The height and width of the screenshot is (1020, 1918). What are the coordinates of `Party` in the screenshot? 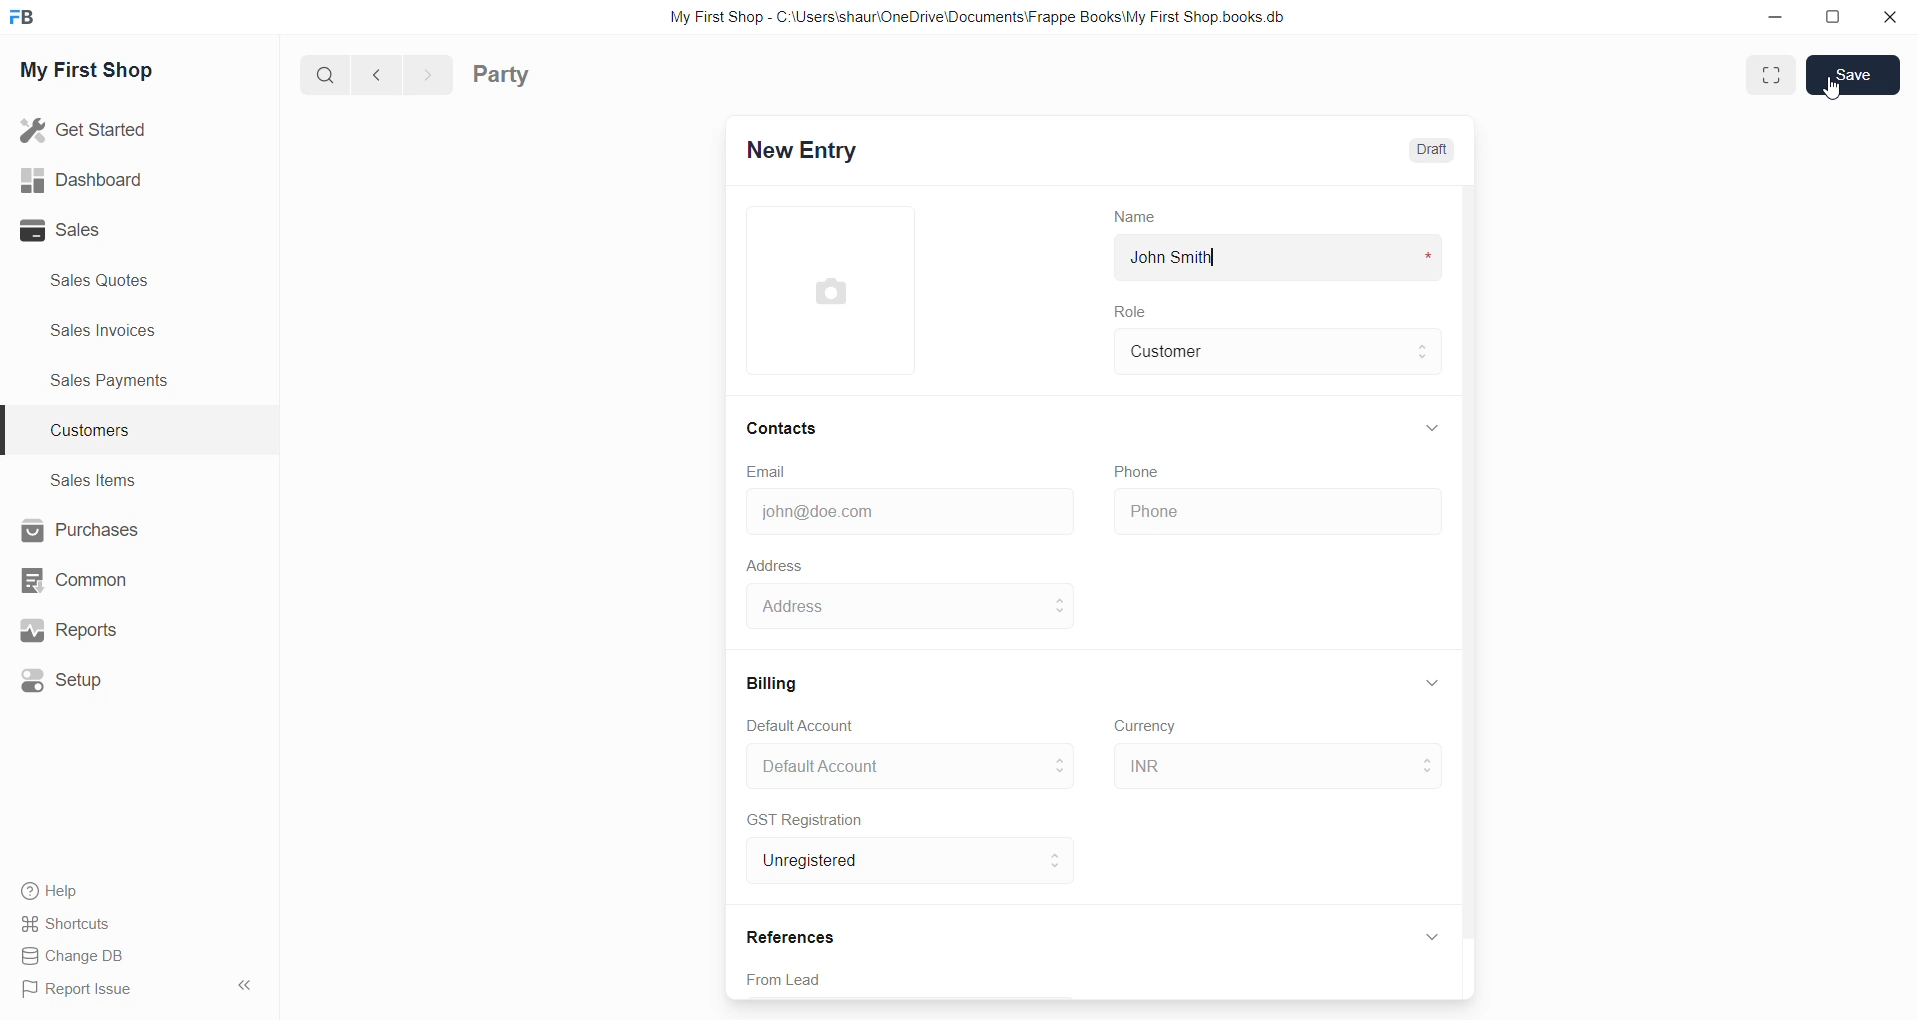 It's located at (508, 77).